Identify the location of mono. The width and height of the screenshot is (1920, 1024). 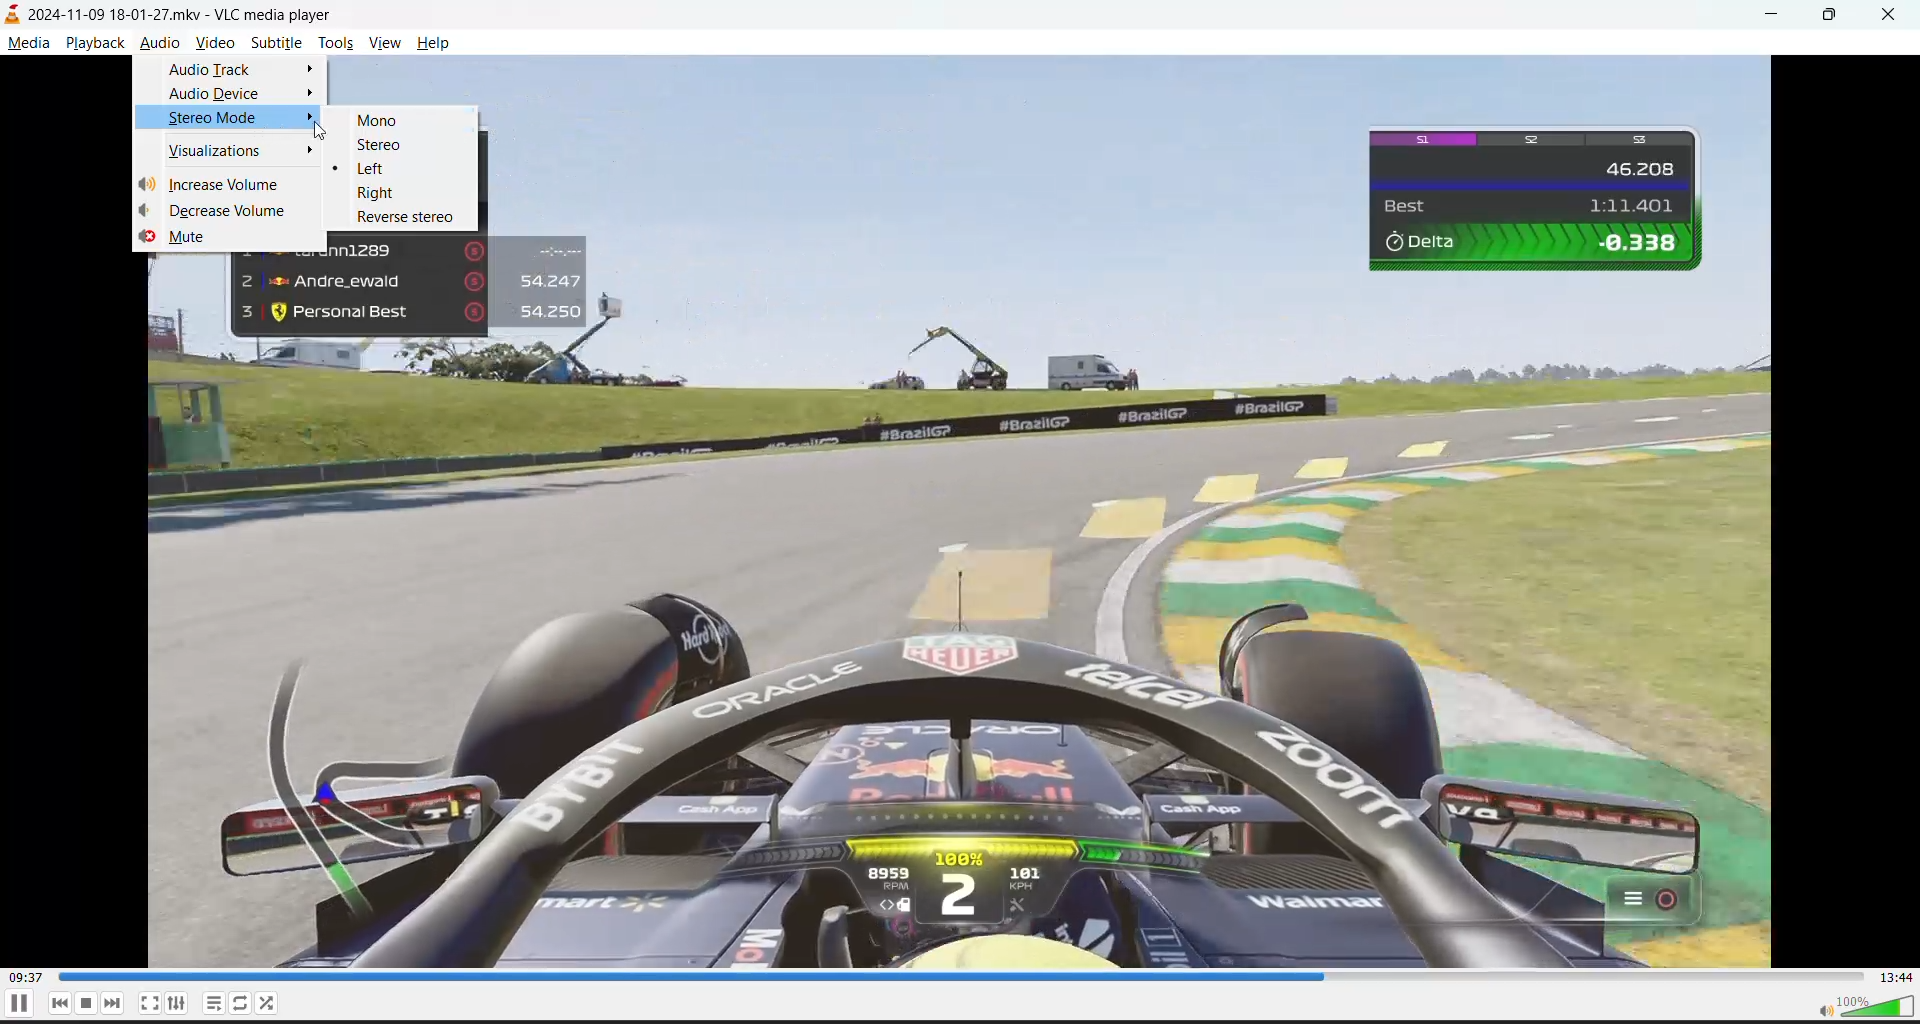
(375, 121).